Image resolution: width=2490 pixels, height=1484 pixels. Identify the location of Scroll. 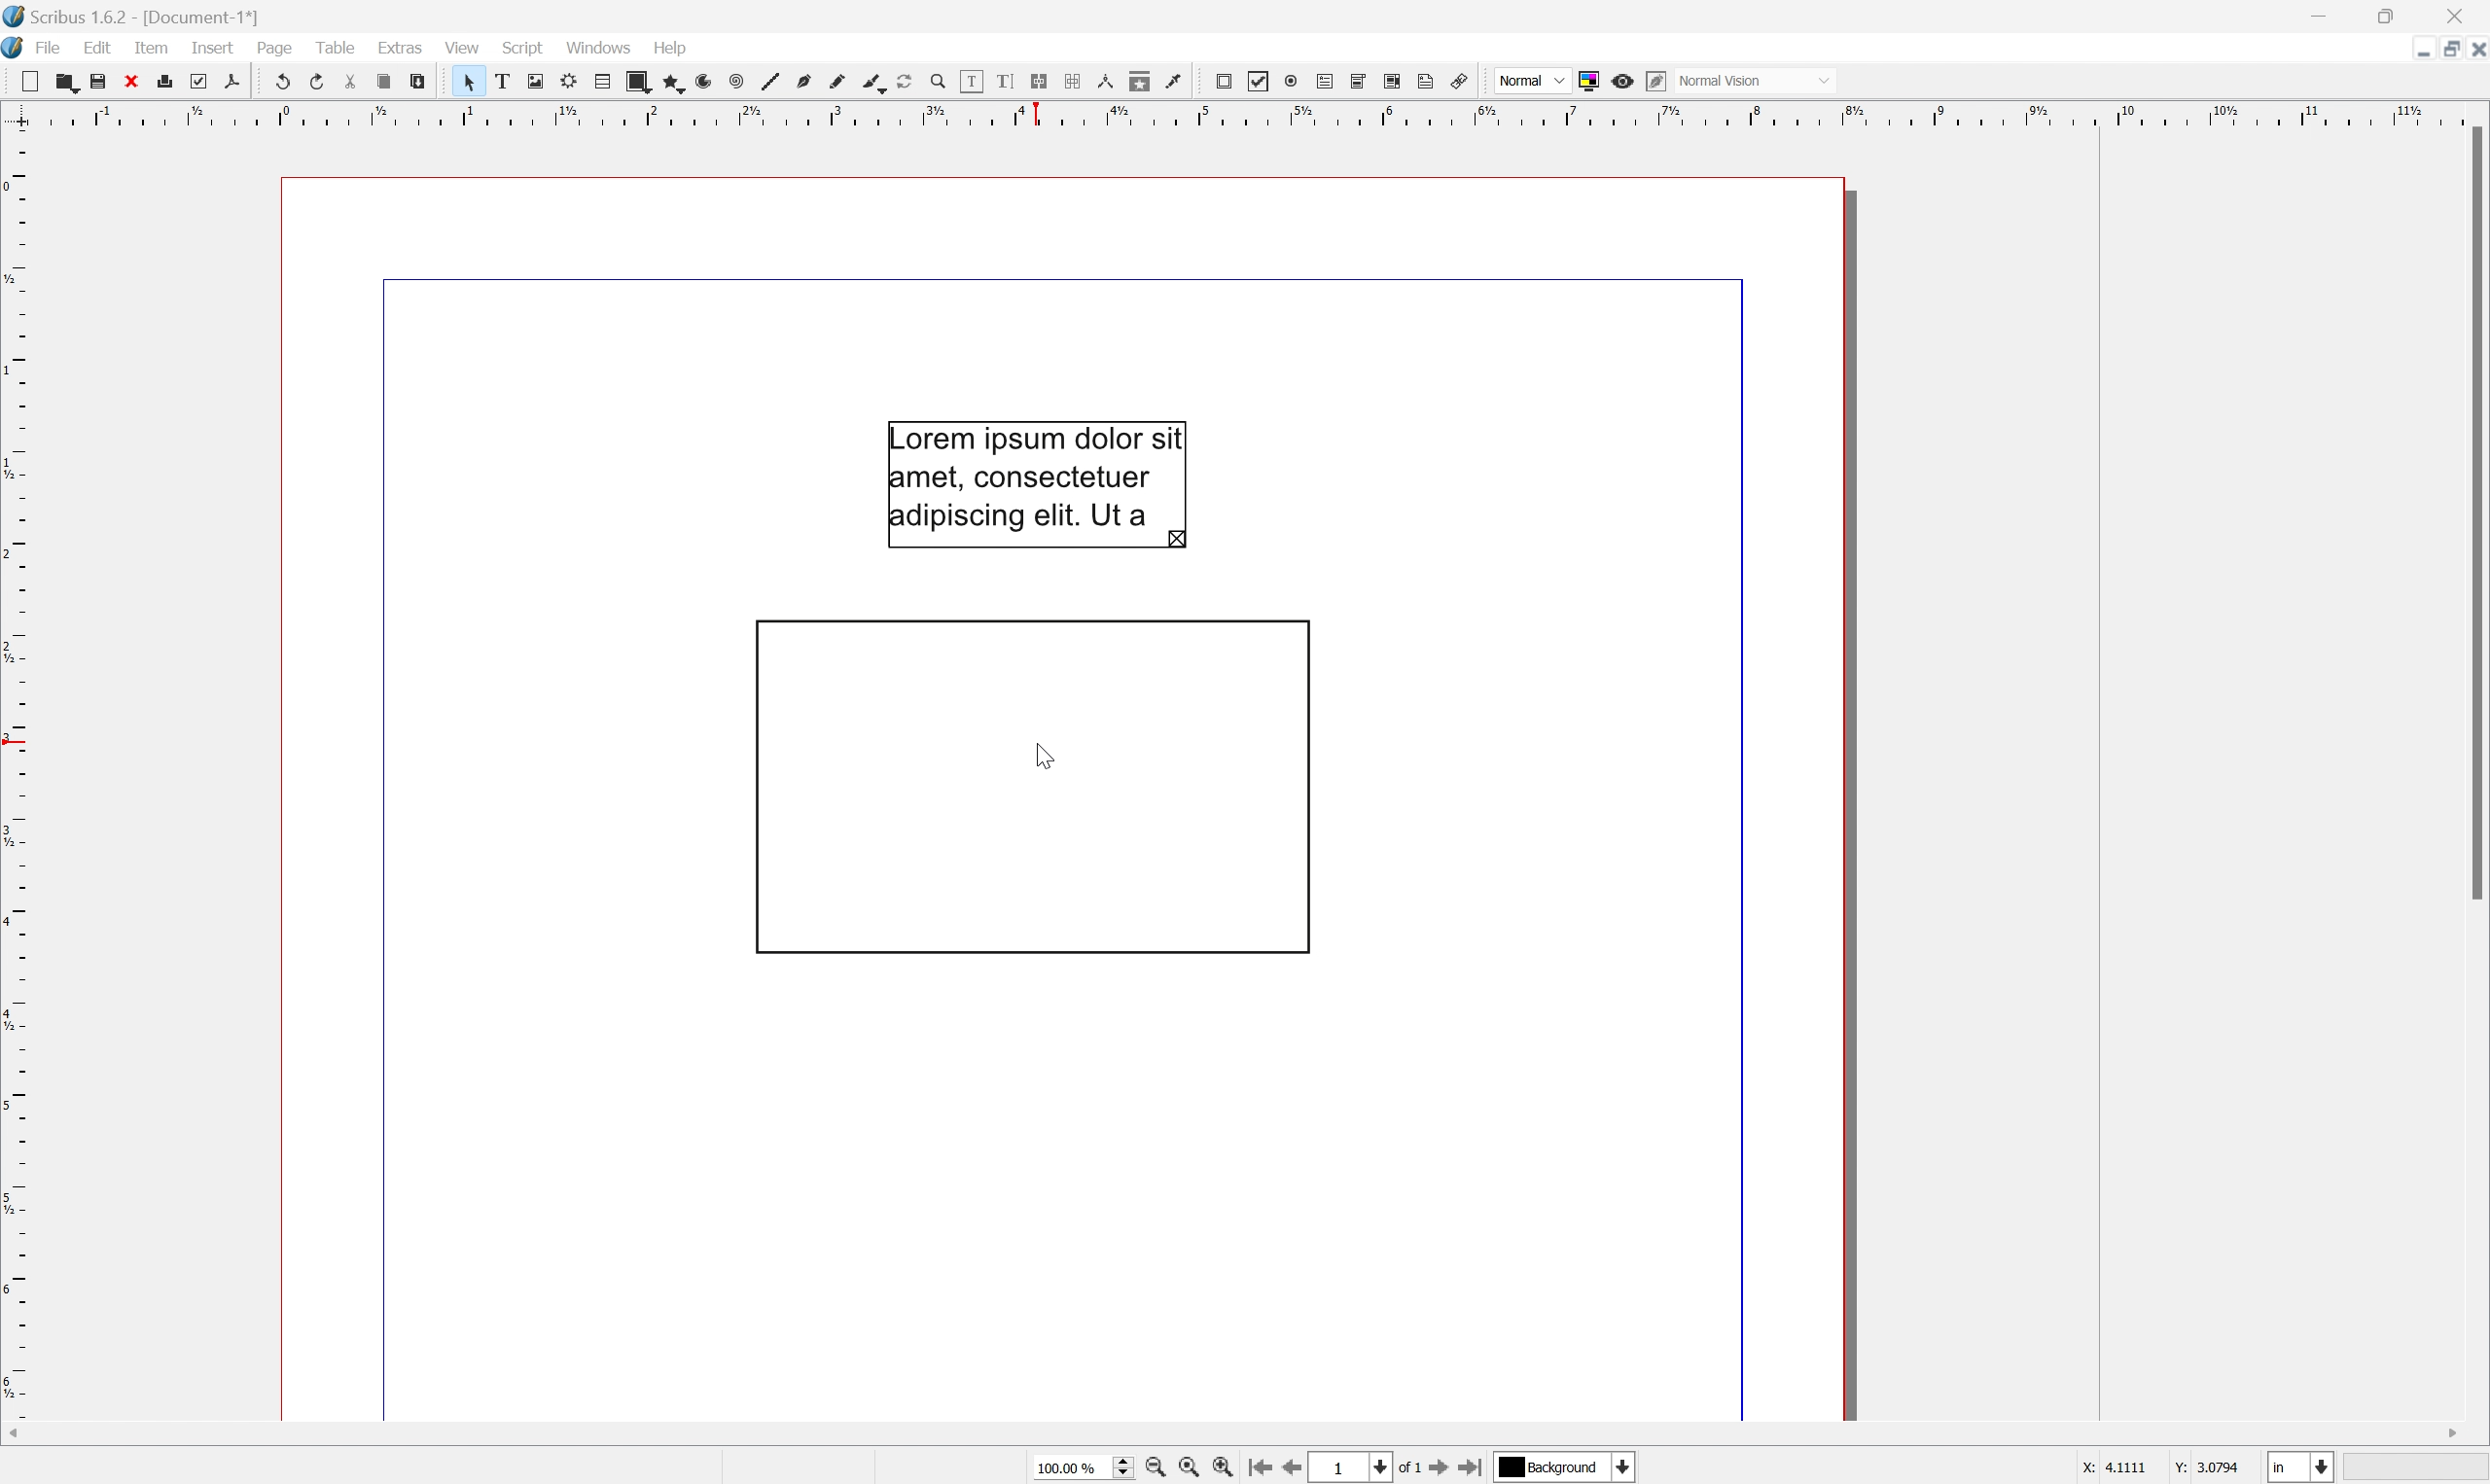
(1236, 1437).